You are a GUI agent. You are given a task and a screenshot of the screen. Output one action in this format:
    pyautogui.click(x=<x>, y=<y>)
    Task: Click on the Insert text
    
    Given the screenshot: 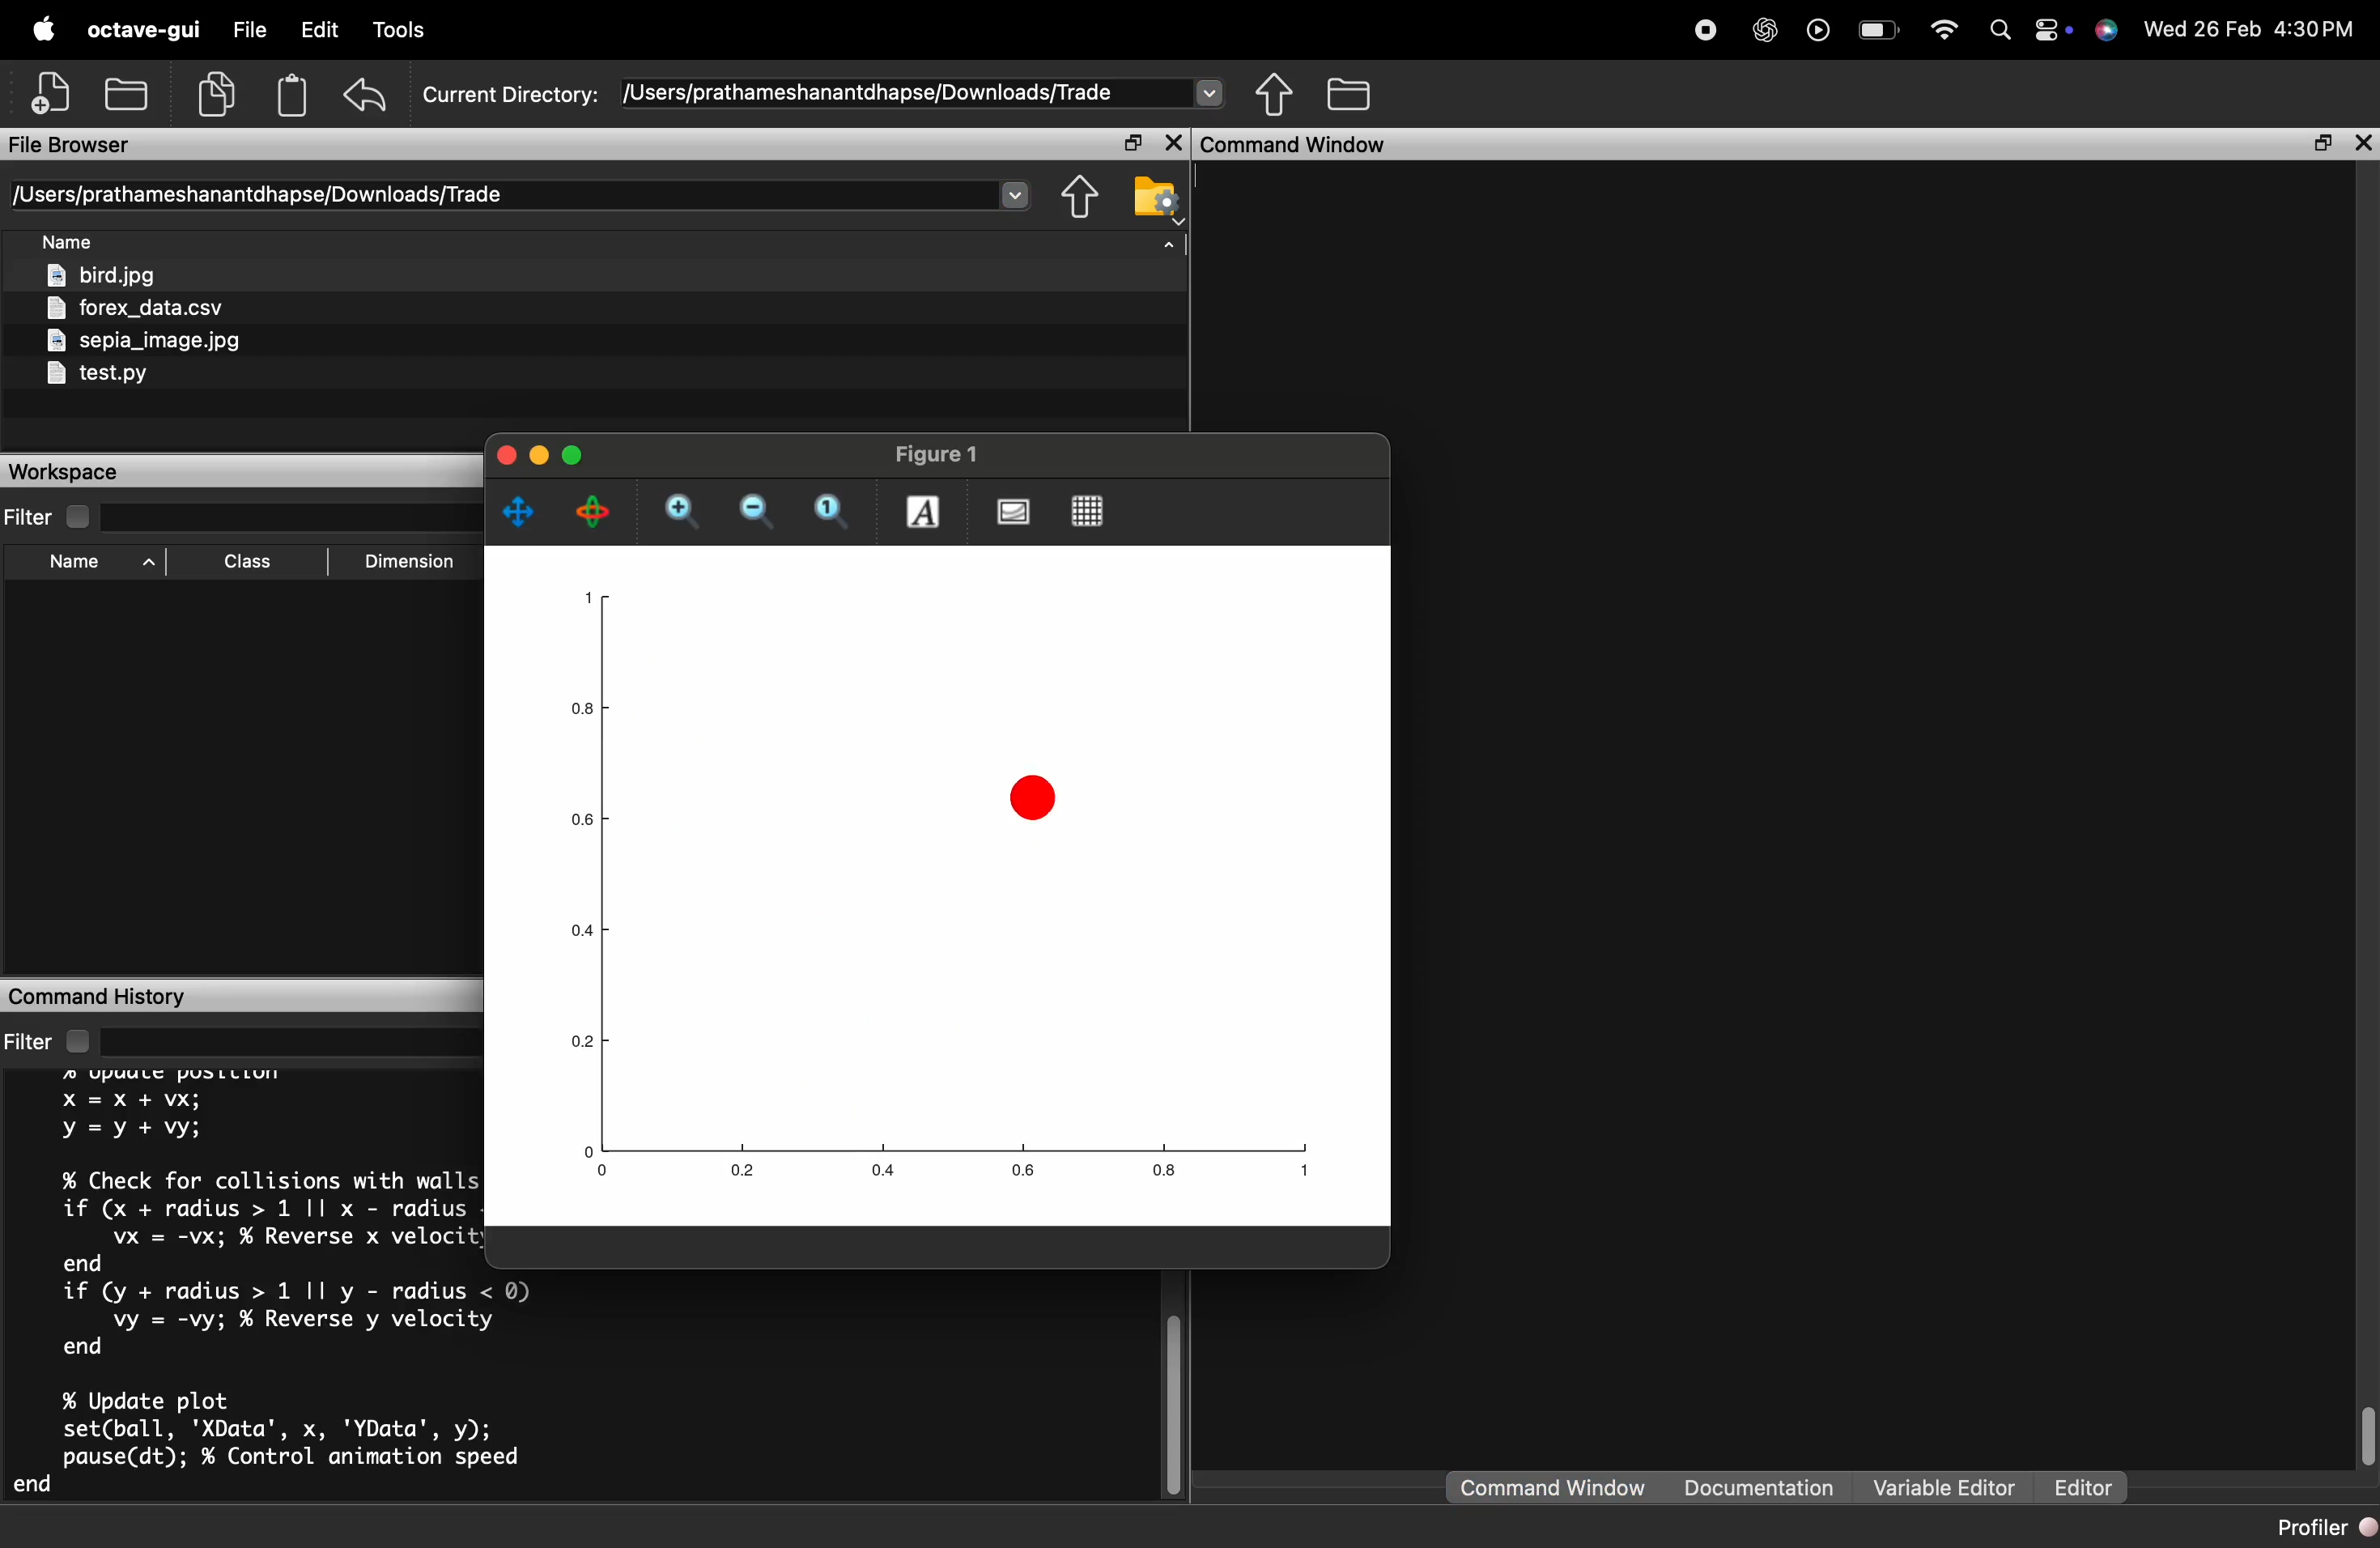 What is the action you would take?
    pyautogui.click(x=924, y=511)
    